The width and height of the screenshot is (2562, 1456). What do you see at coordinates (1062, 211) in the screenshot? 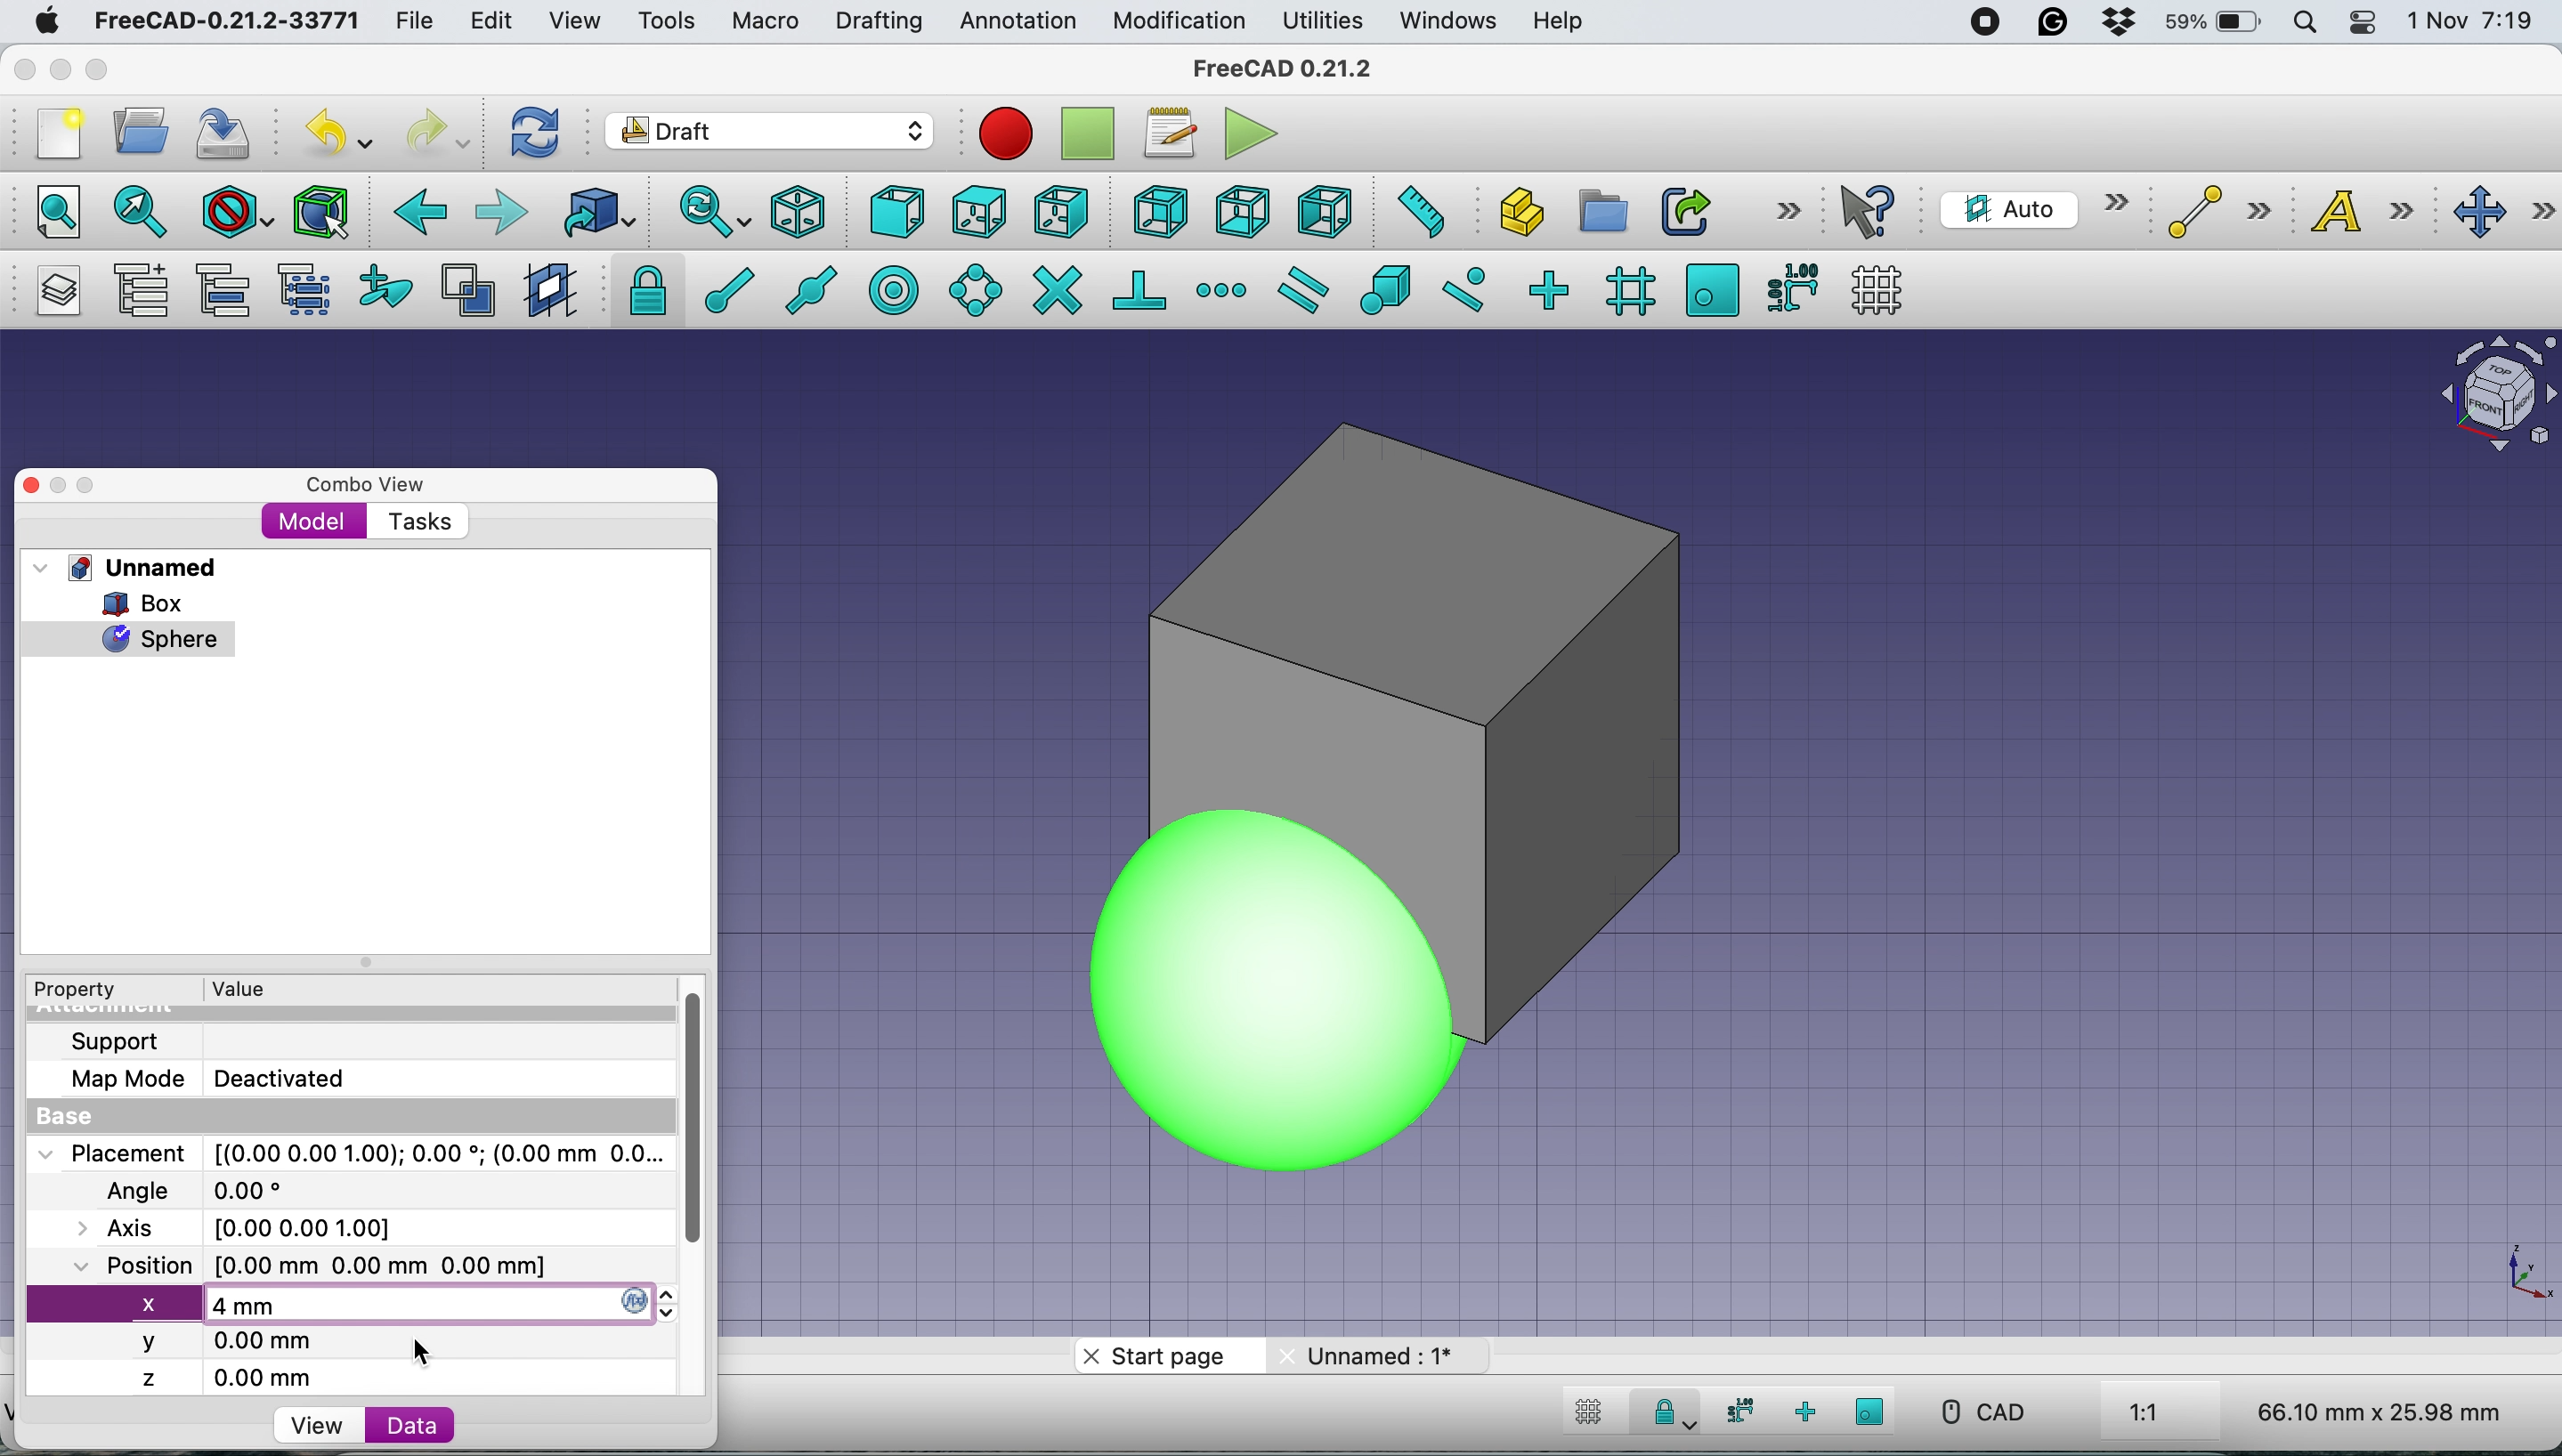
I see `right` at bounding box center [1062, 211].